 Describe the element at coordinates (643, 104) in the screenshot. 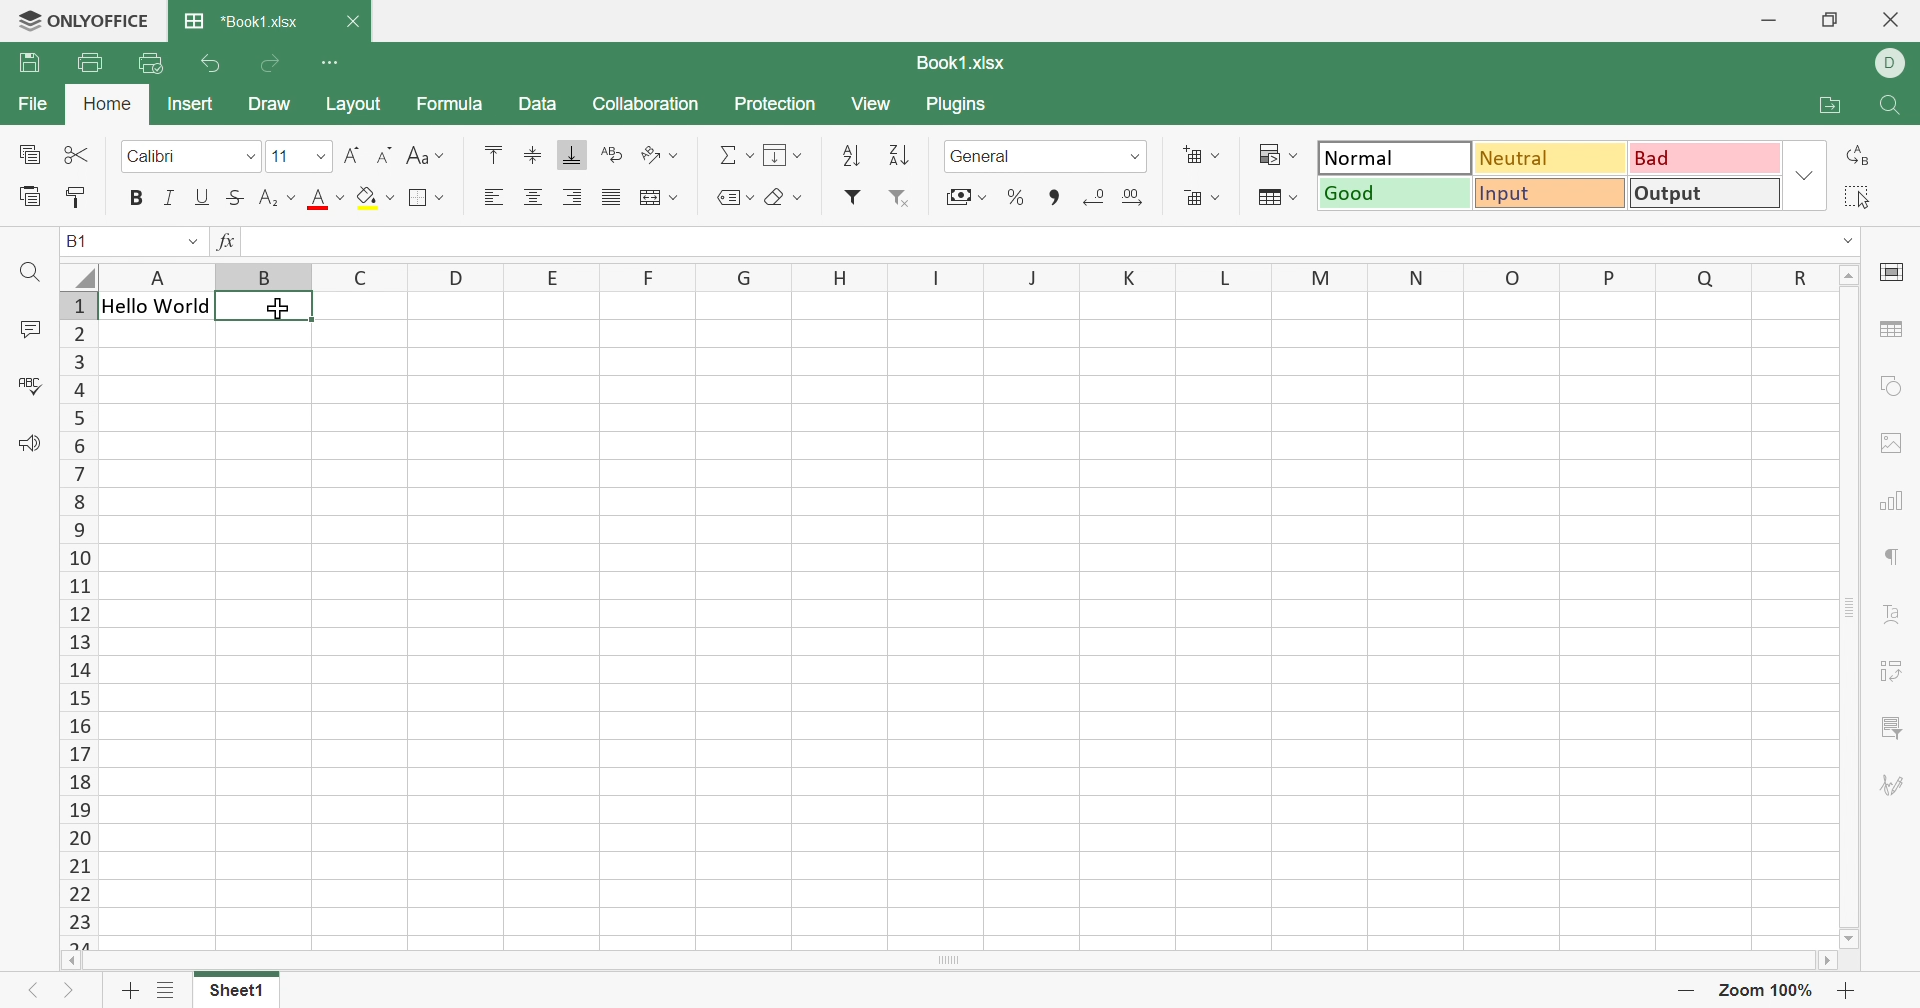

I see `Collaboration` at that location.